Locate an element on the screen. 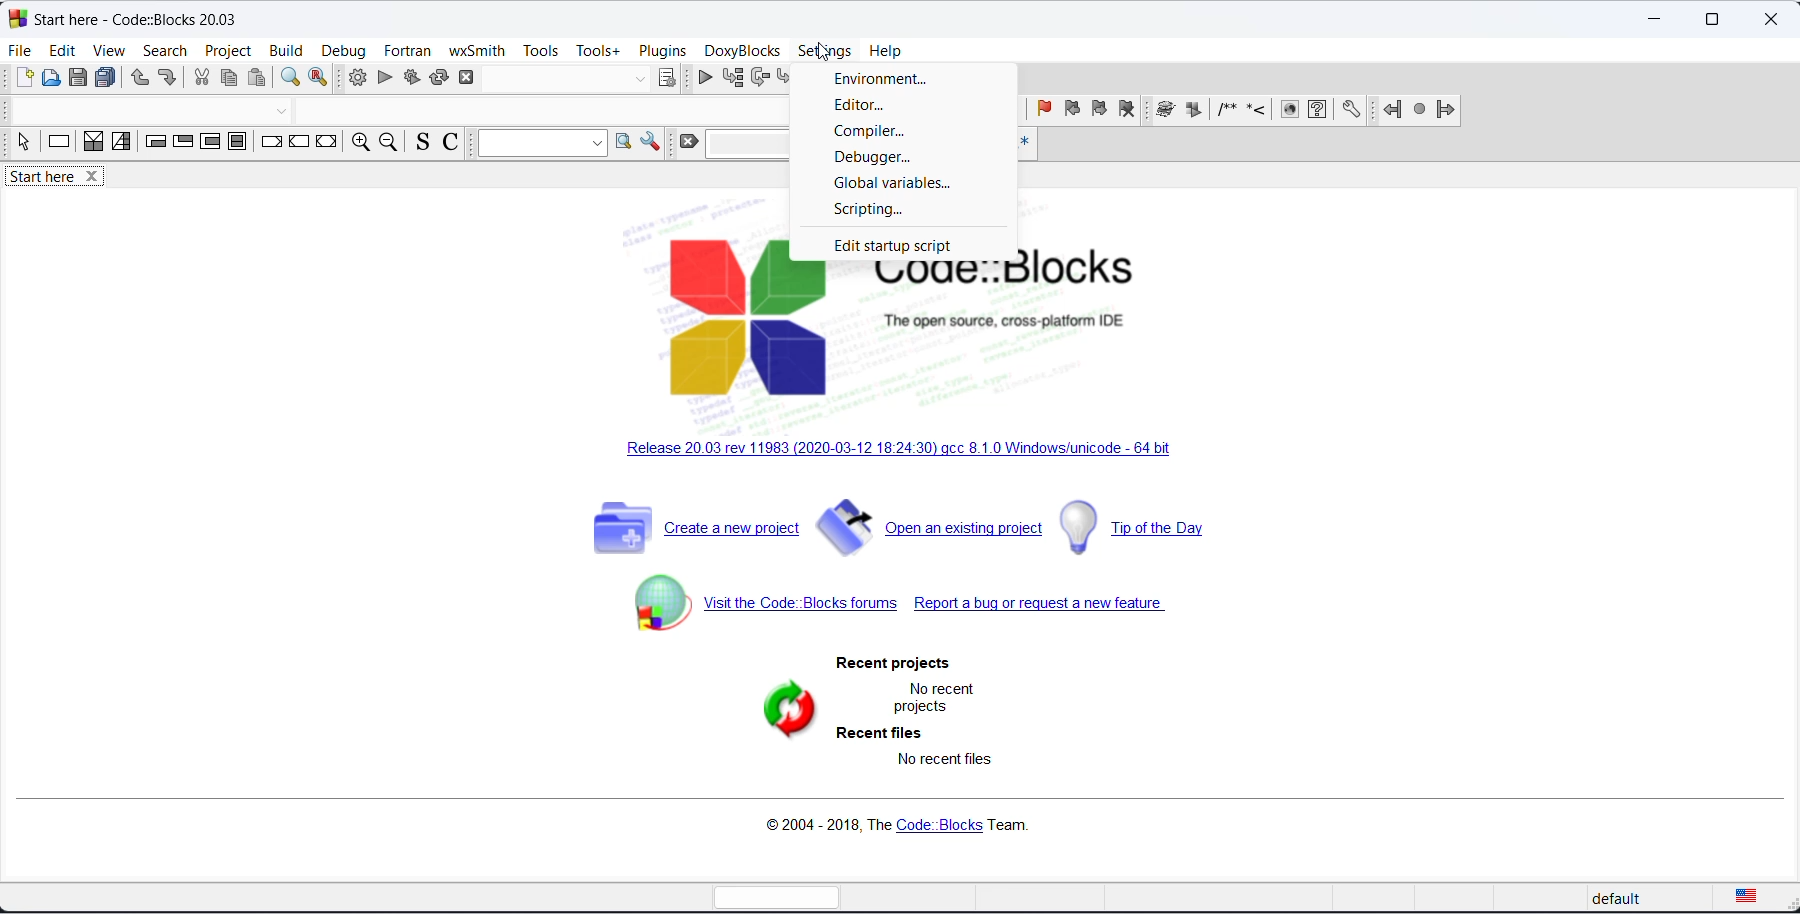  fortran is located at coordinates (410, 50).